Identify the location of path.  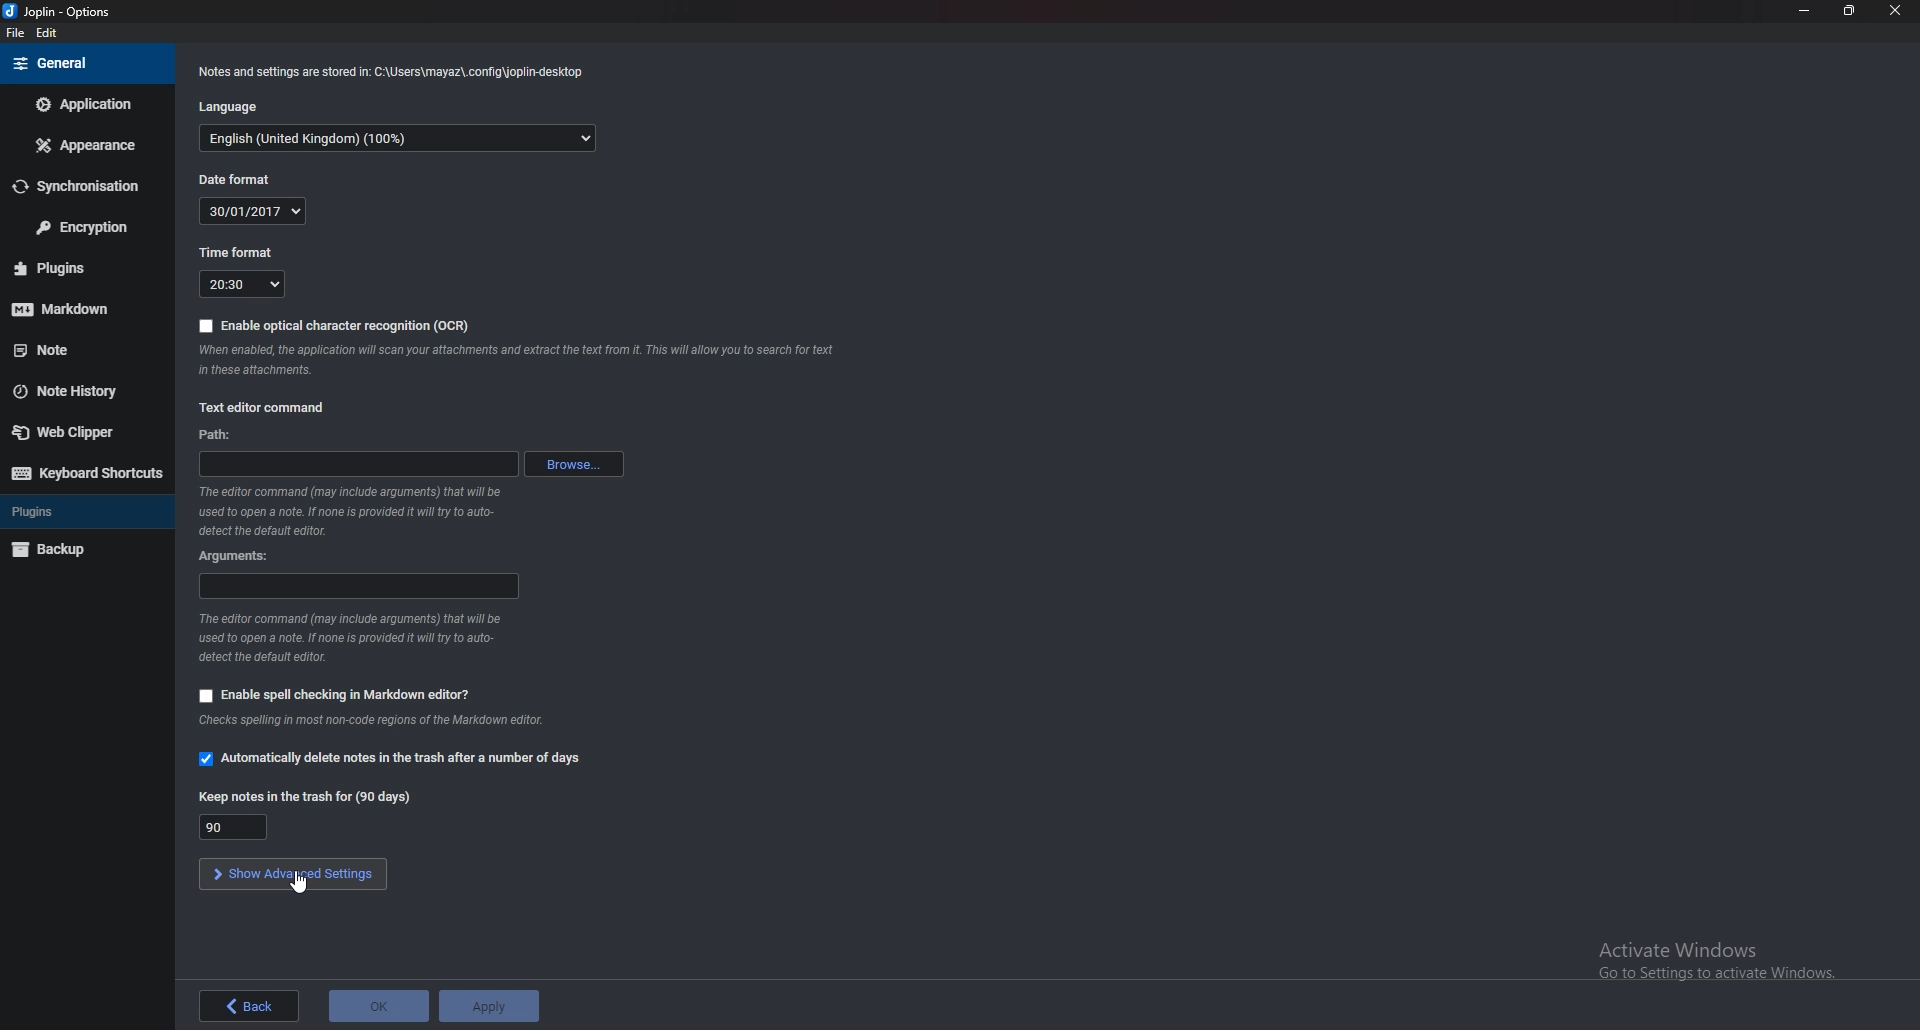
(222, 436).